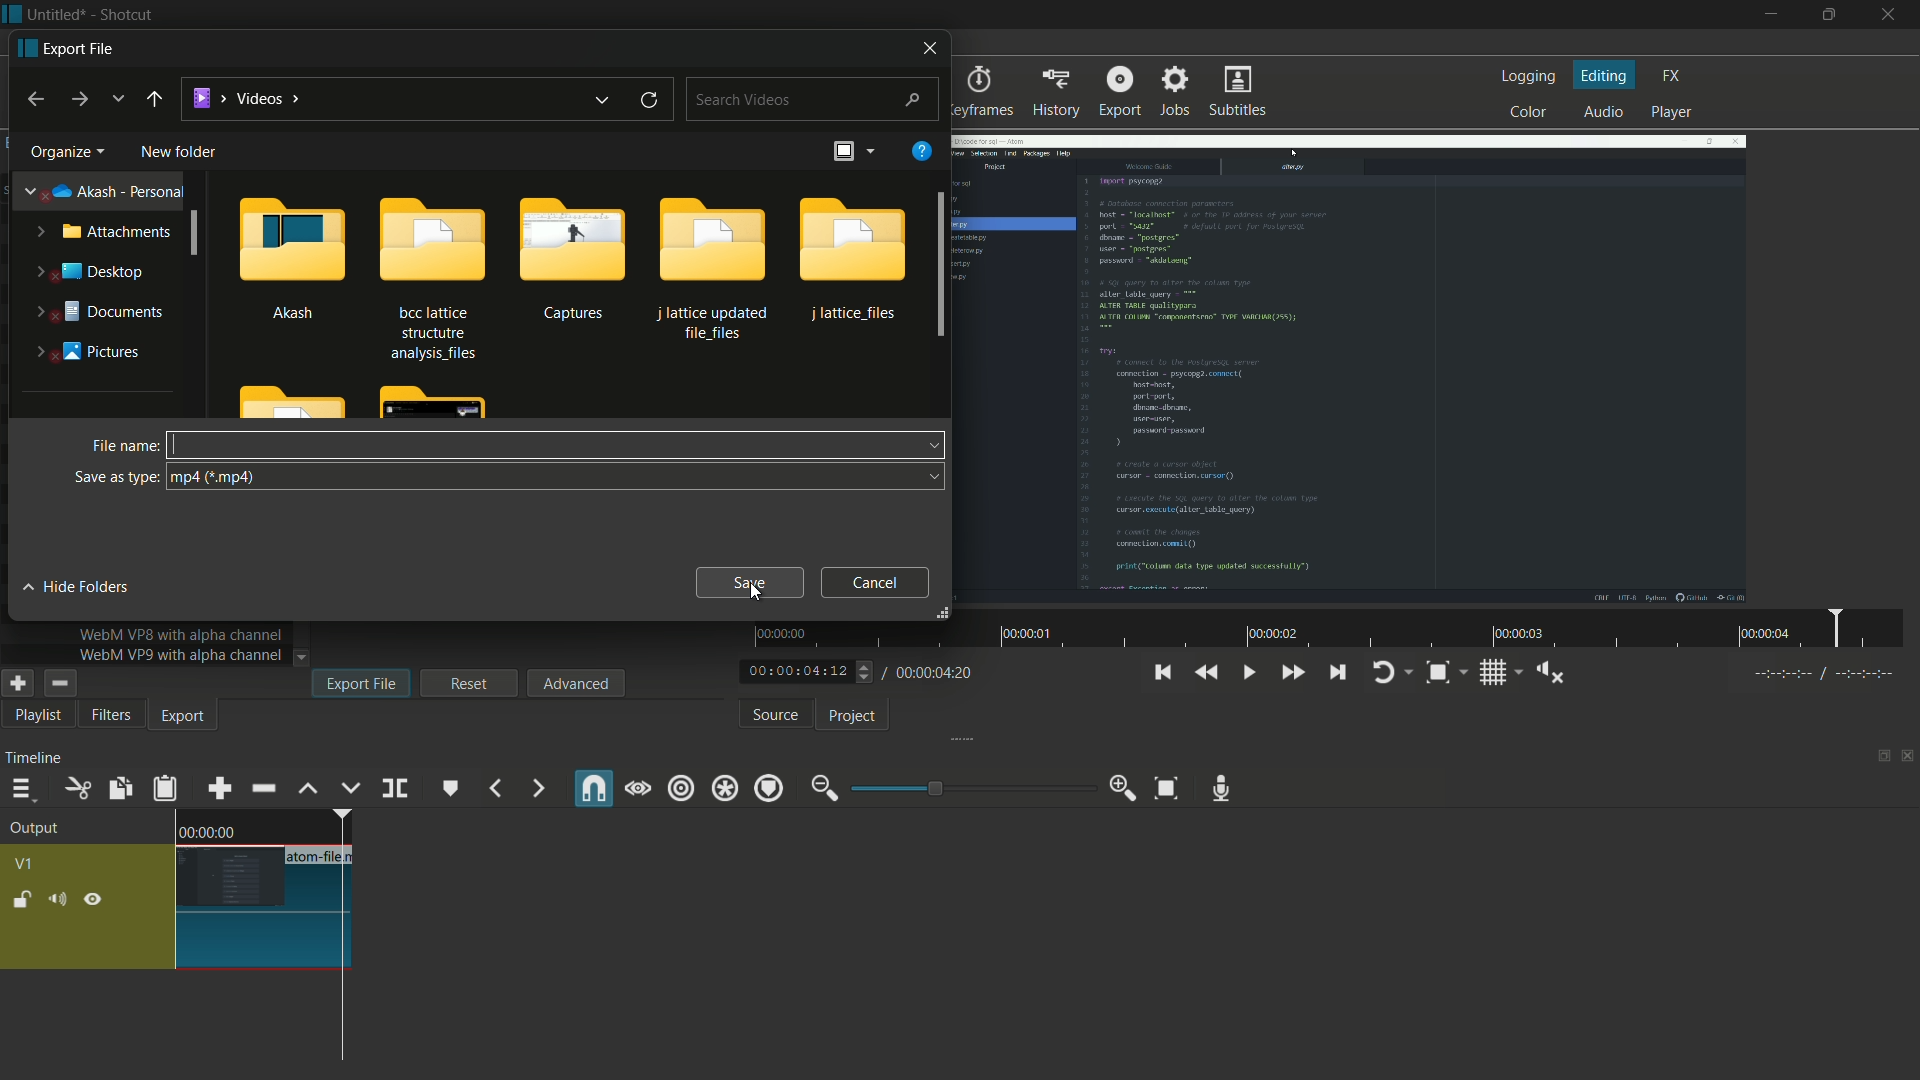 The height and width of the screenshot is (1080, 1920). What do you see at coordinates (876, 582) in the screenshot?
I see `cancel` at bounding box center [876, 582].